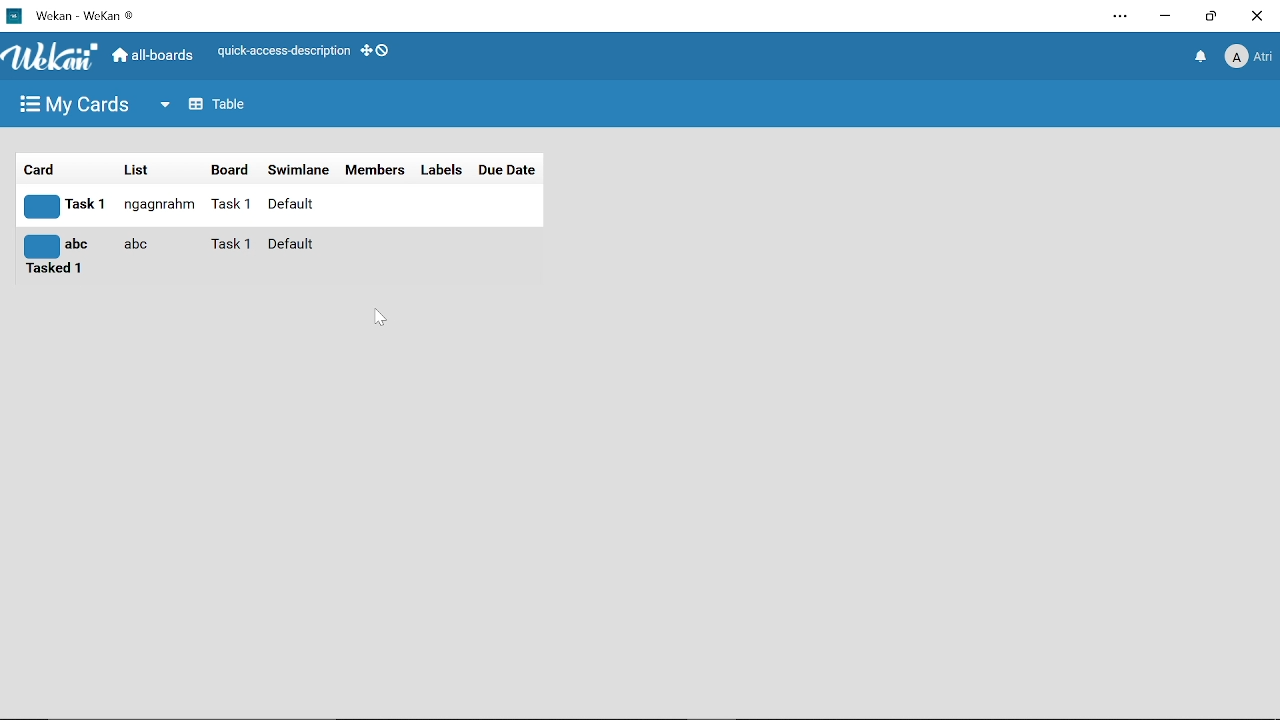 The height and width of the screenshot is (720, 1280). What do you see at coordinates (1119, 17) in the screenshot?
I see `Settings and more` at bounding box center [1119, 17].